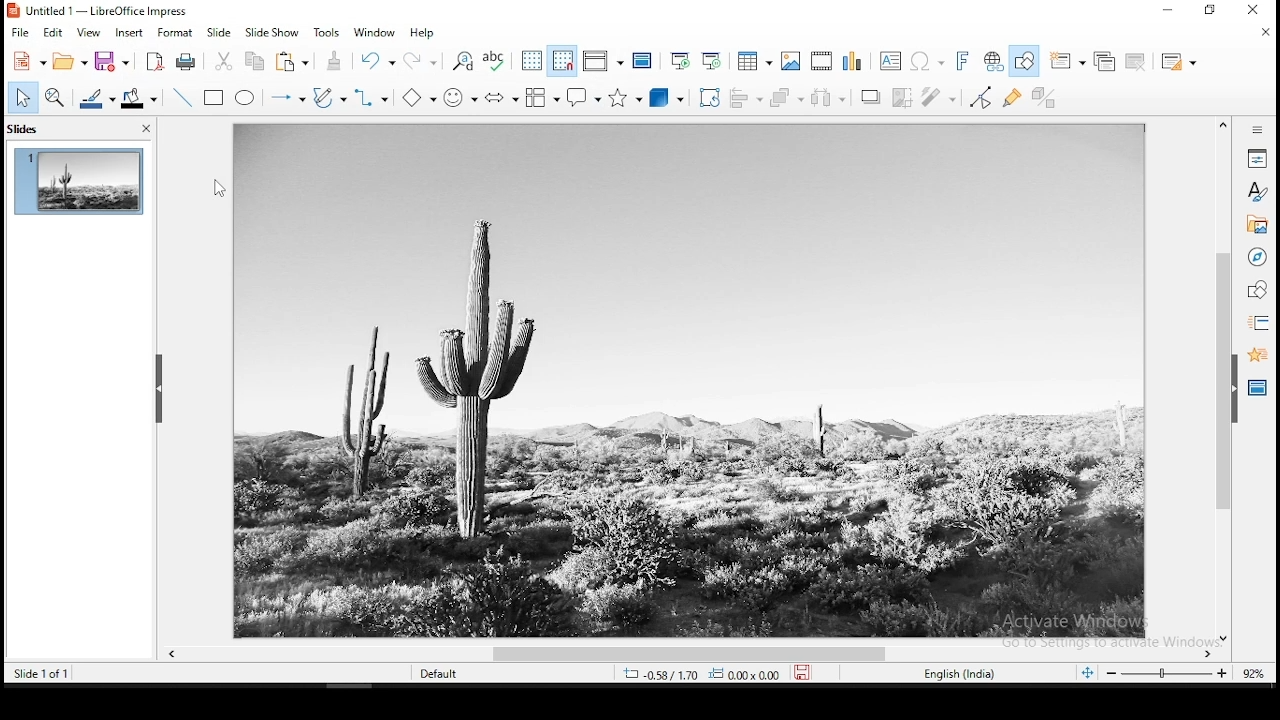  I want to click on open, so click(70, 59).